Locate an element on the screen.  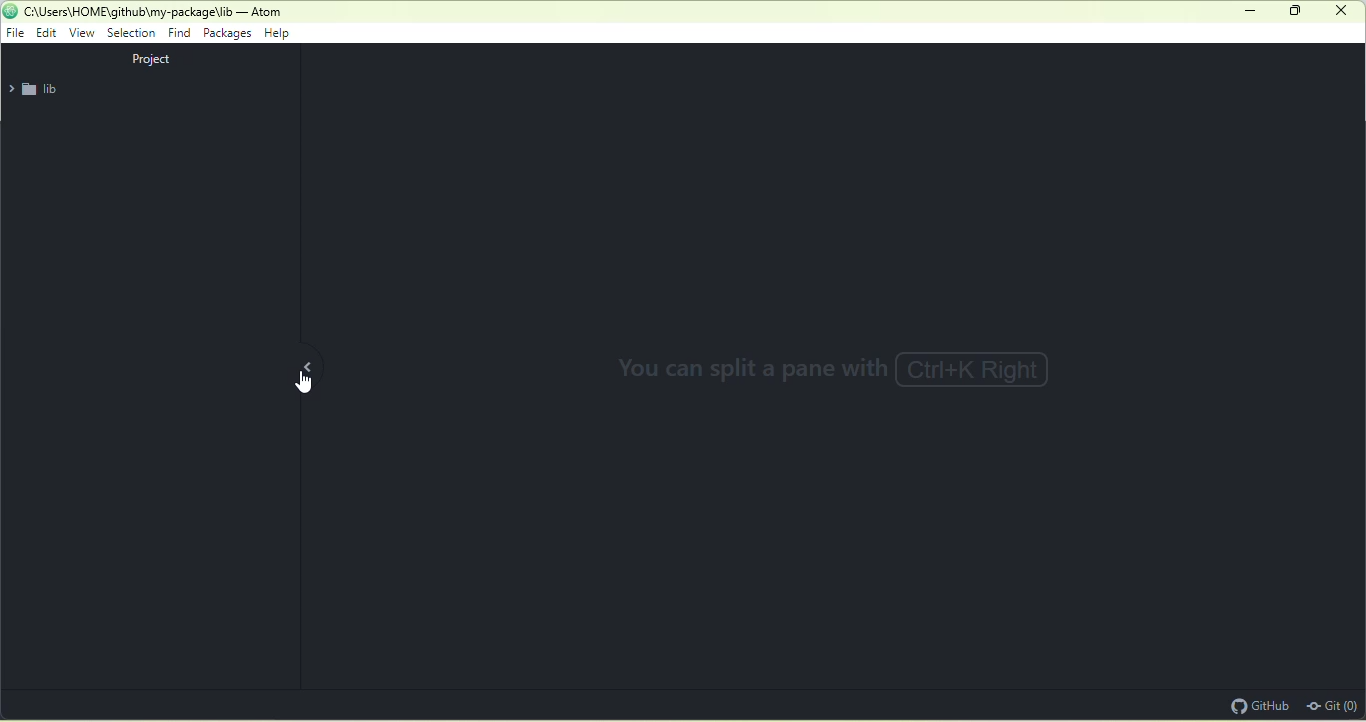
minimize is located at coordinates (1252, 12).